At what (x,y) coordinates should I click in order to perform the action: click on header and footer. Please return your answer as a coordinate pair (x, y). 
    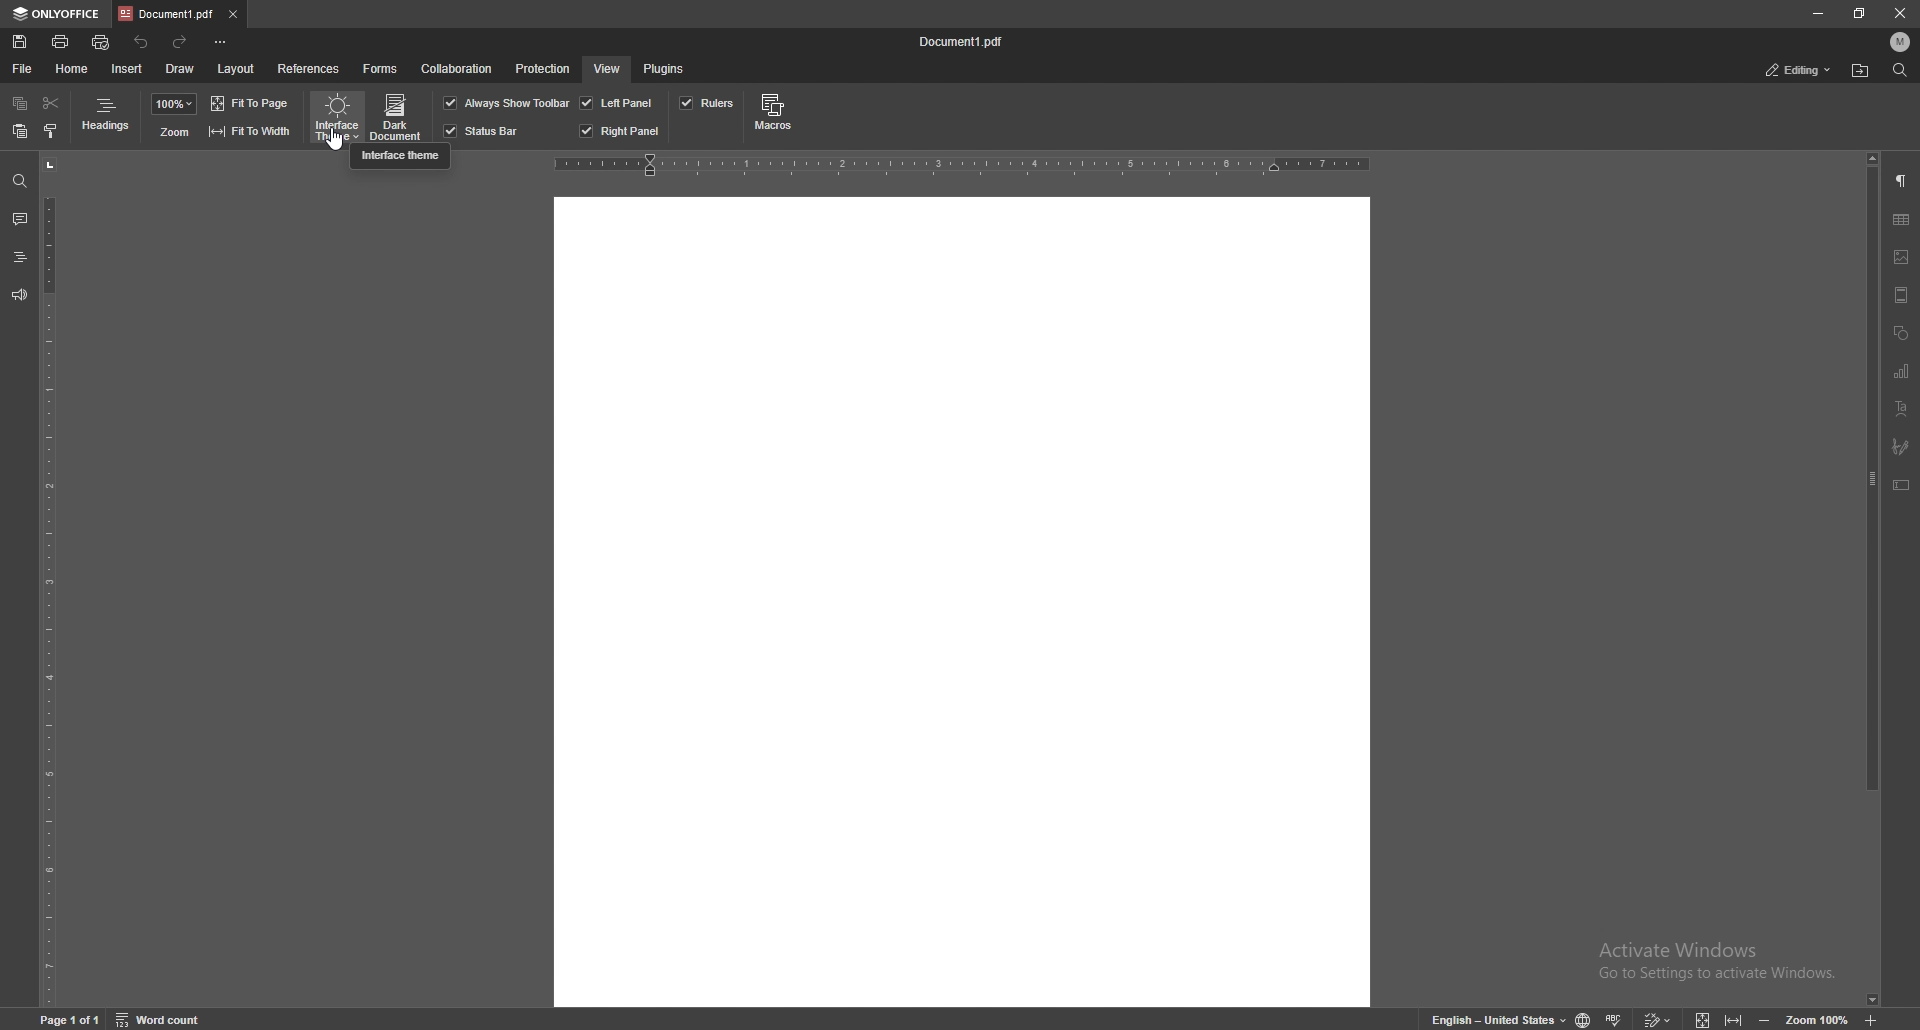
    Looking at the image, I should click on (1900, 295).